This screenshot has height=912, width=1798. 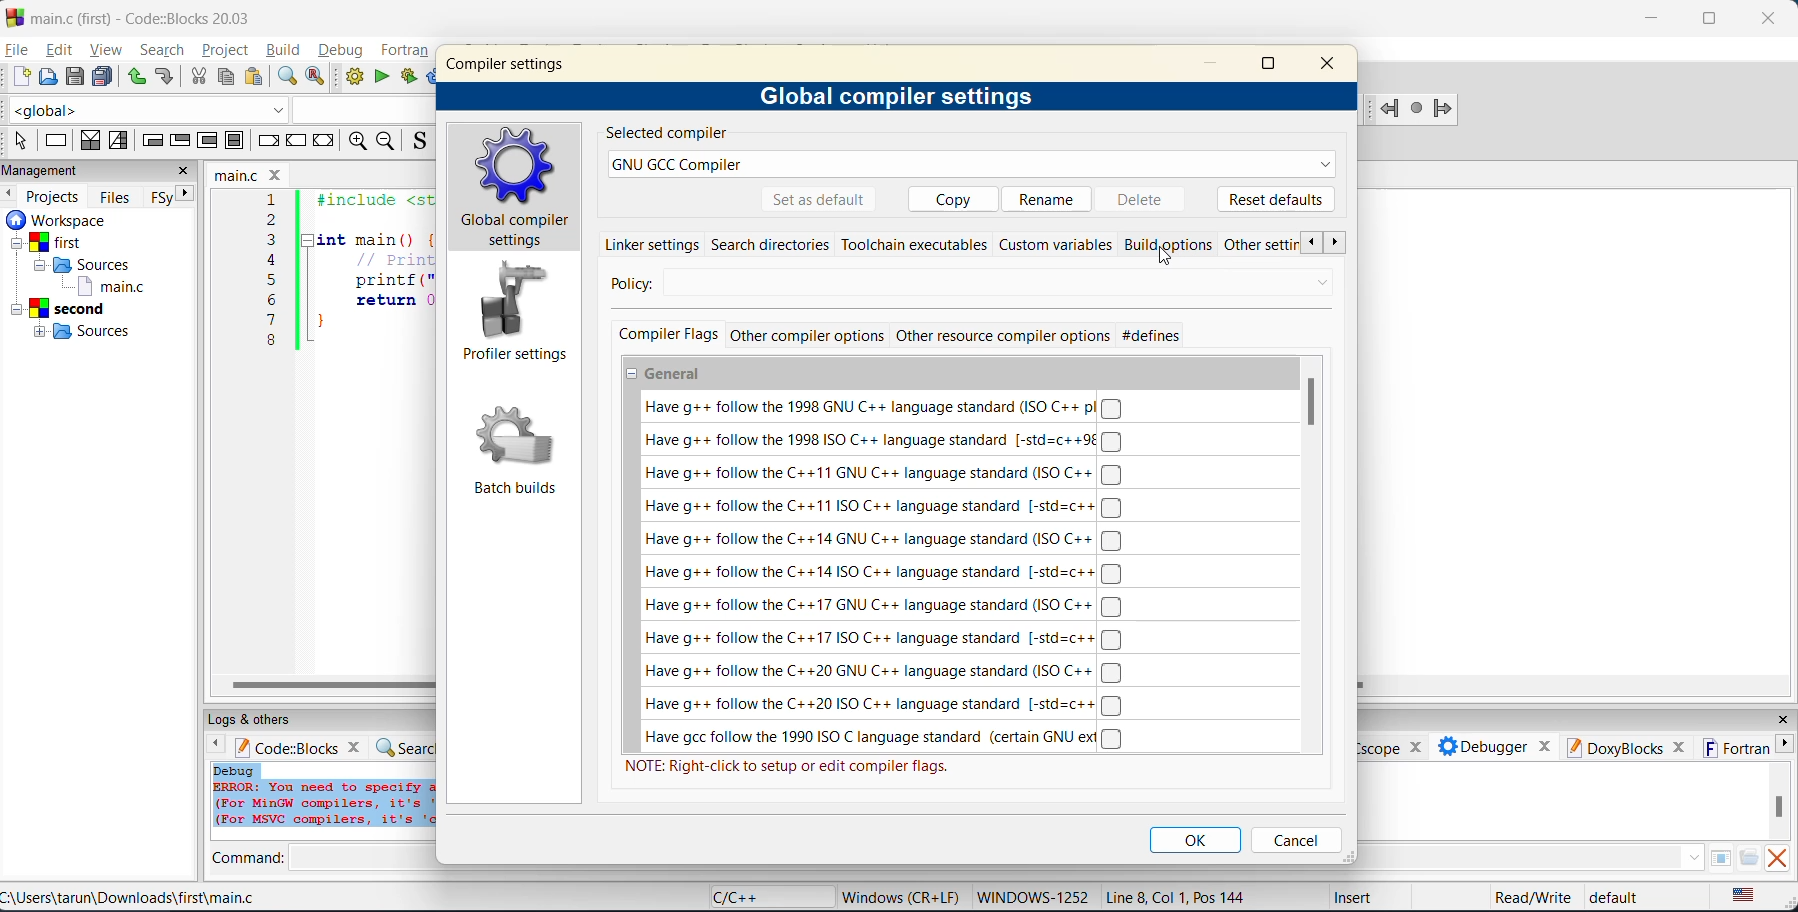 I want to click on Line 8, Col 1, Pos 144, so click(x=1180, y=896).